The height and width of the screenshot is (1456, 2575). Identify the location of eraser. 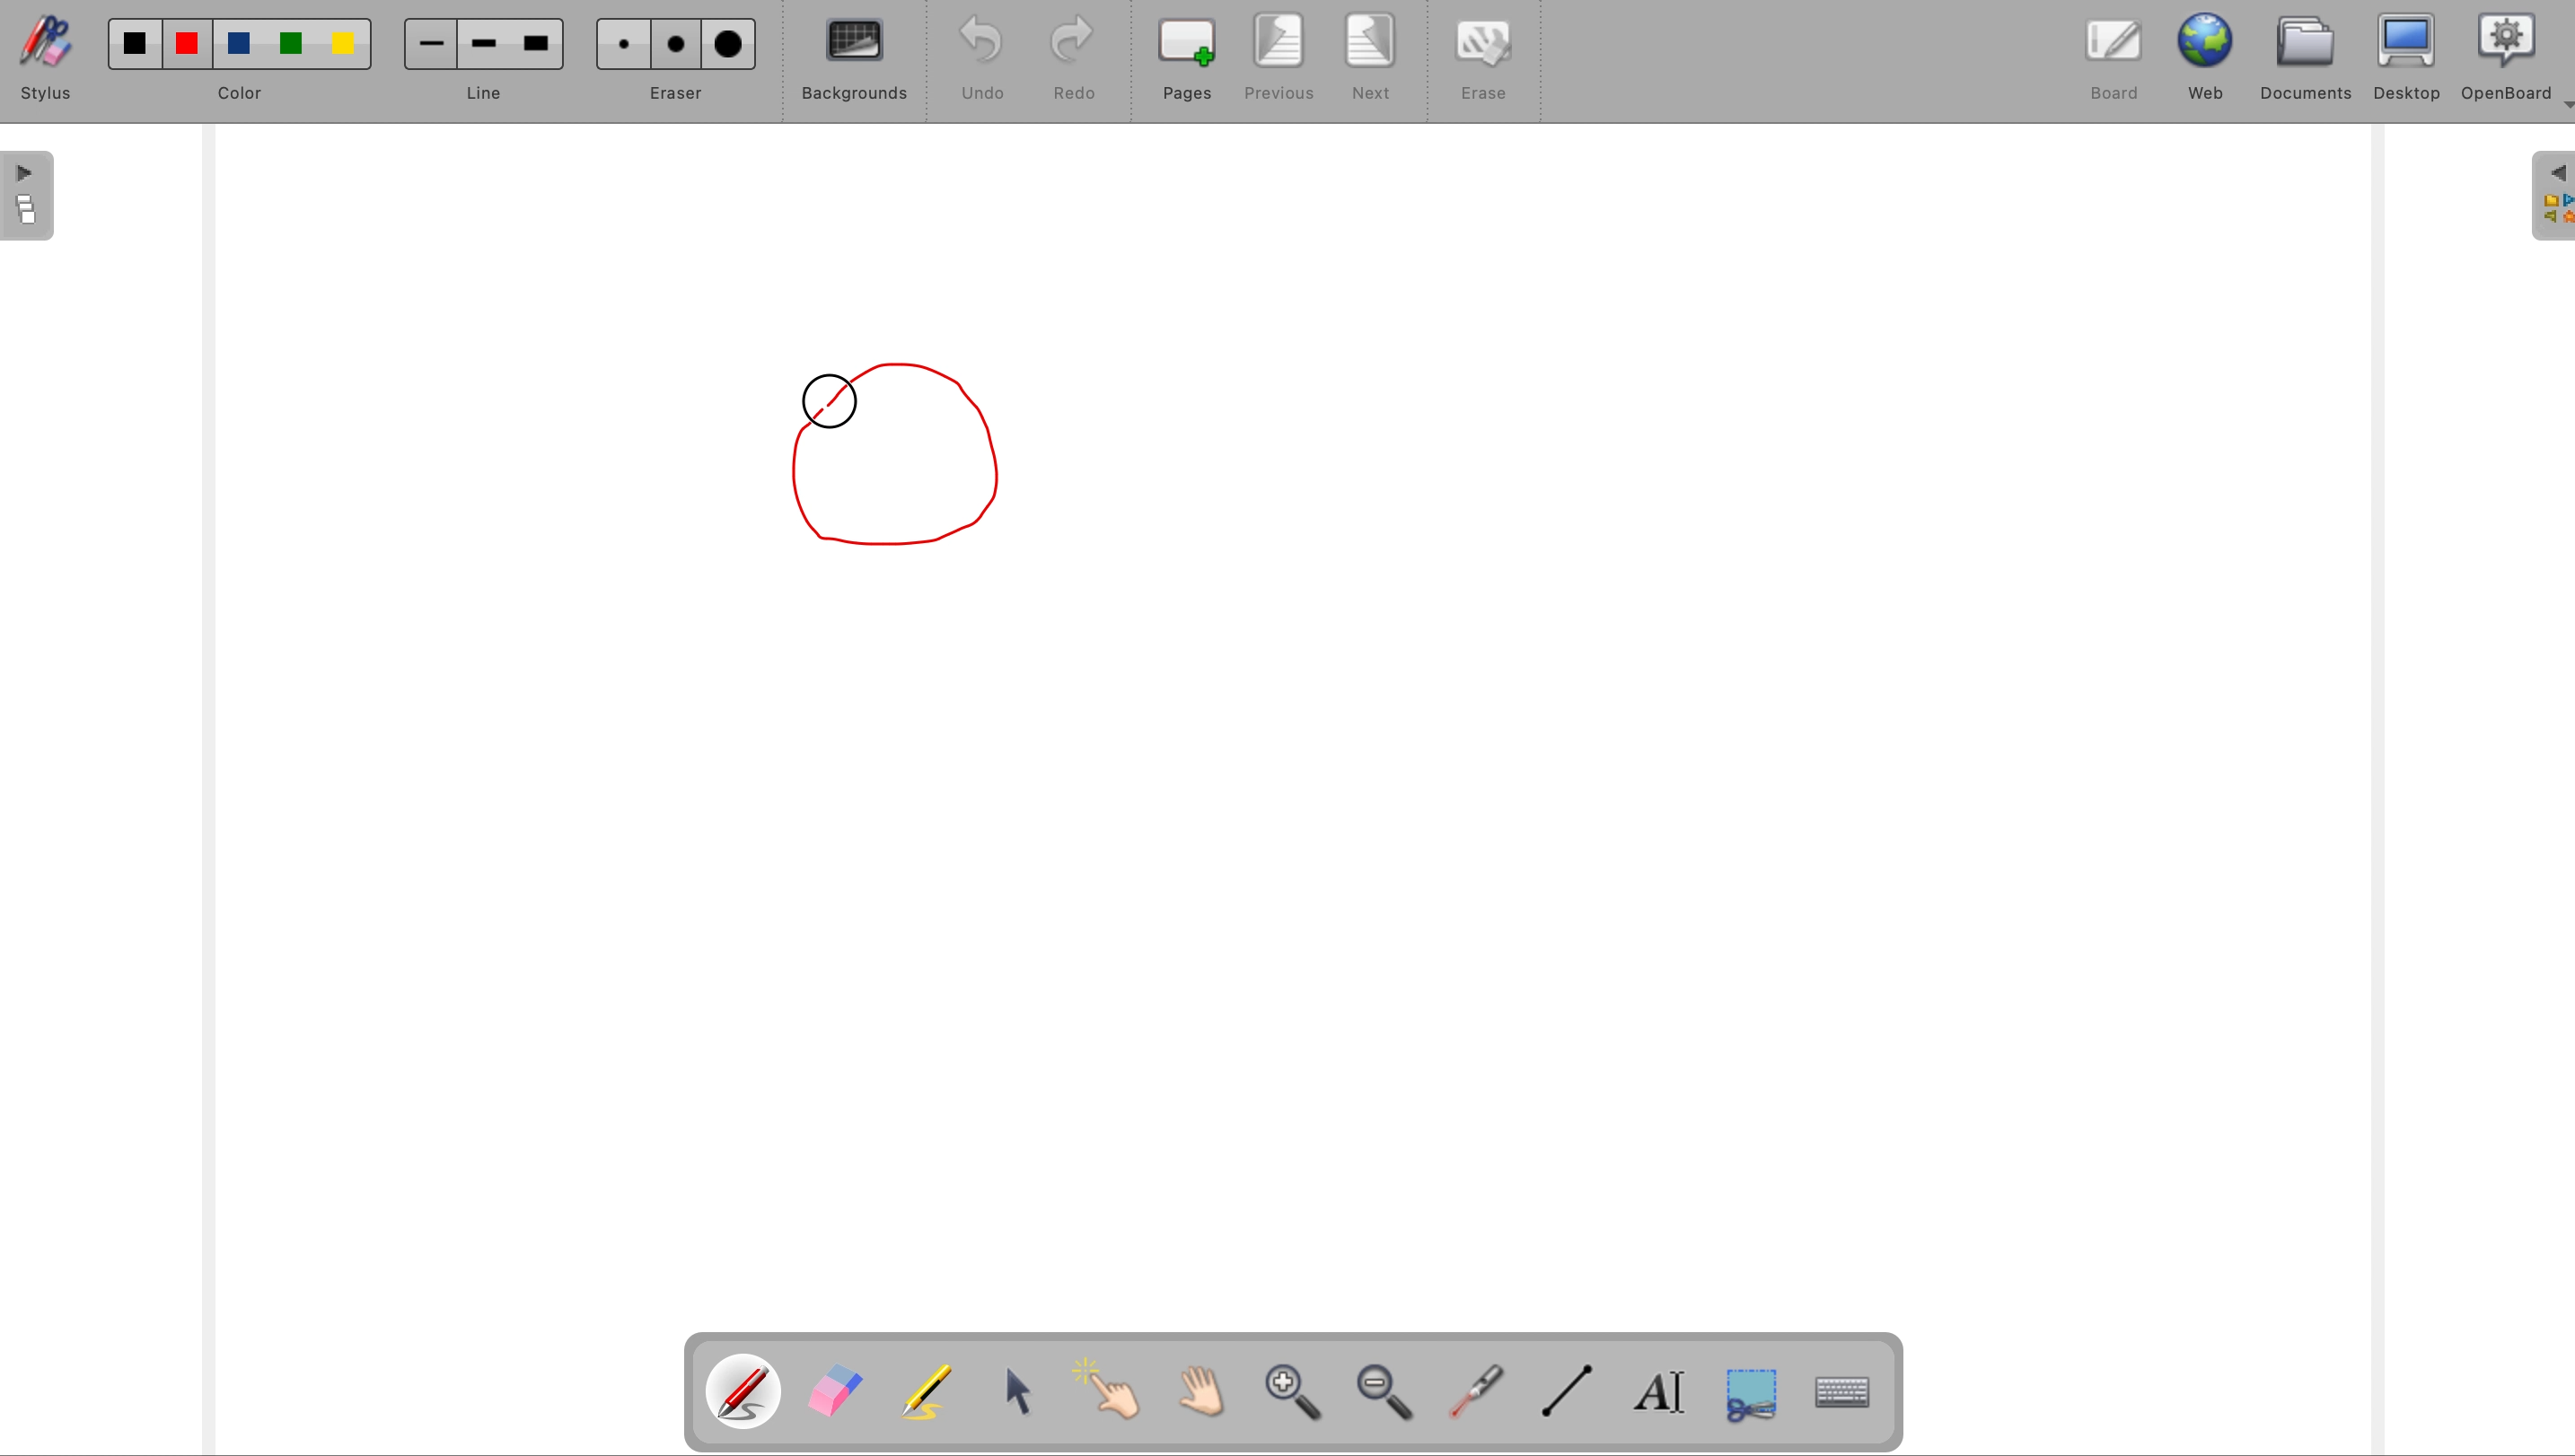
(836, 1392).